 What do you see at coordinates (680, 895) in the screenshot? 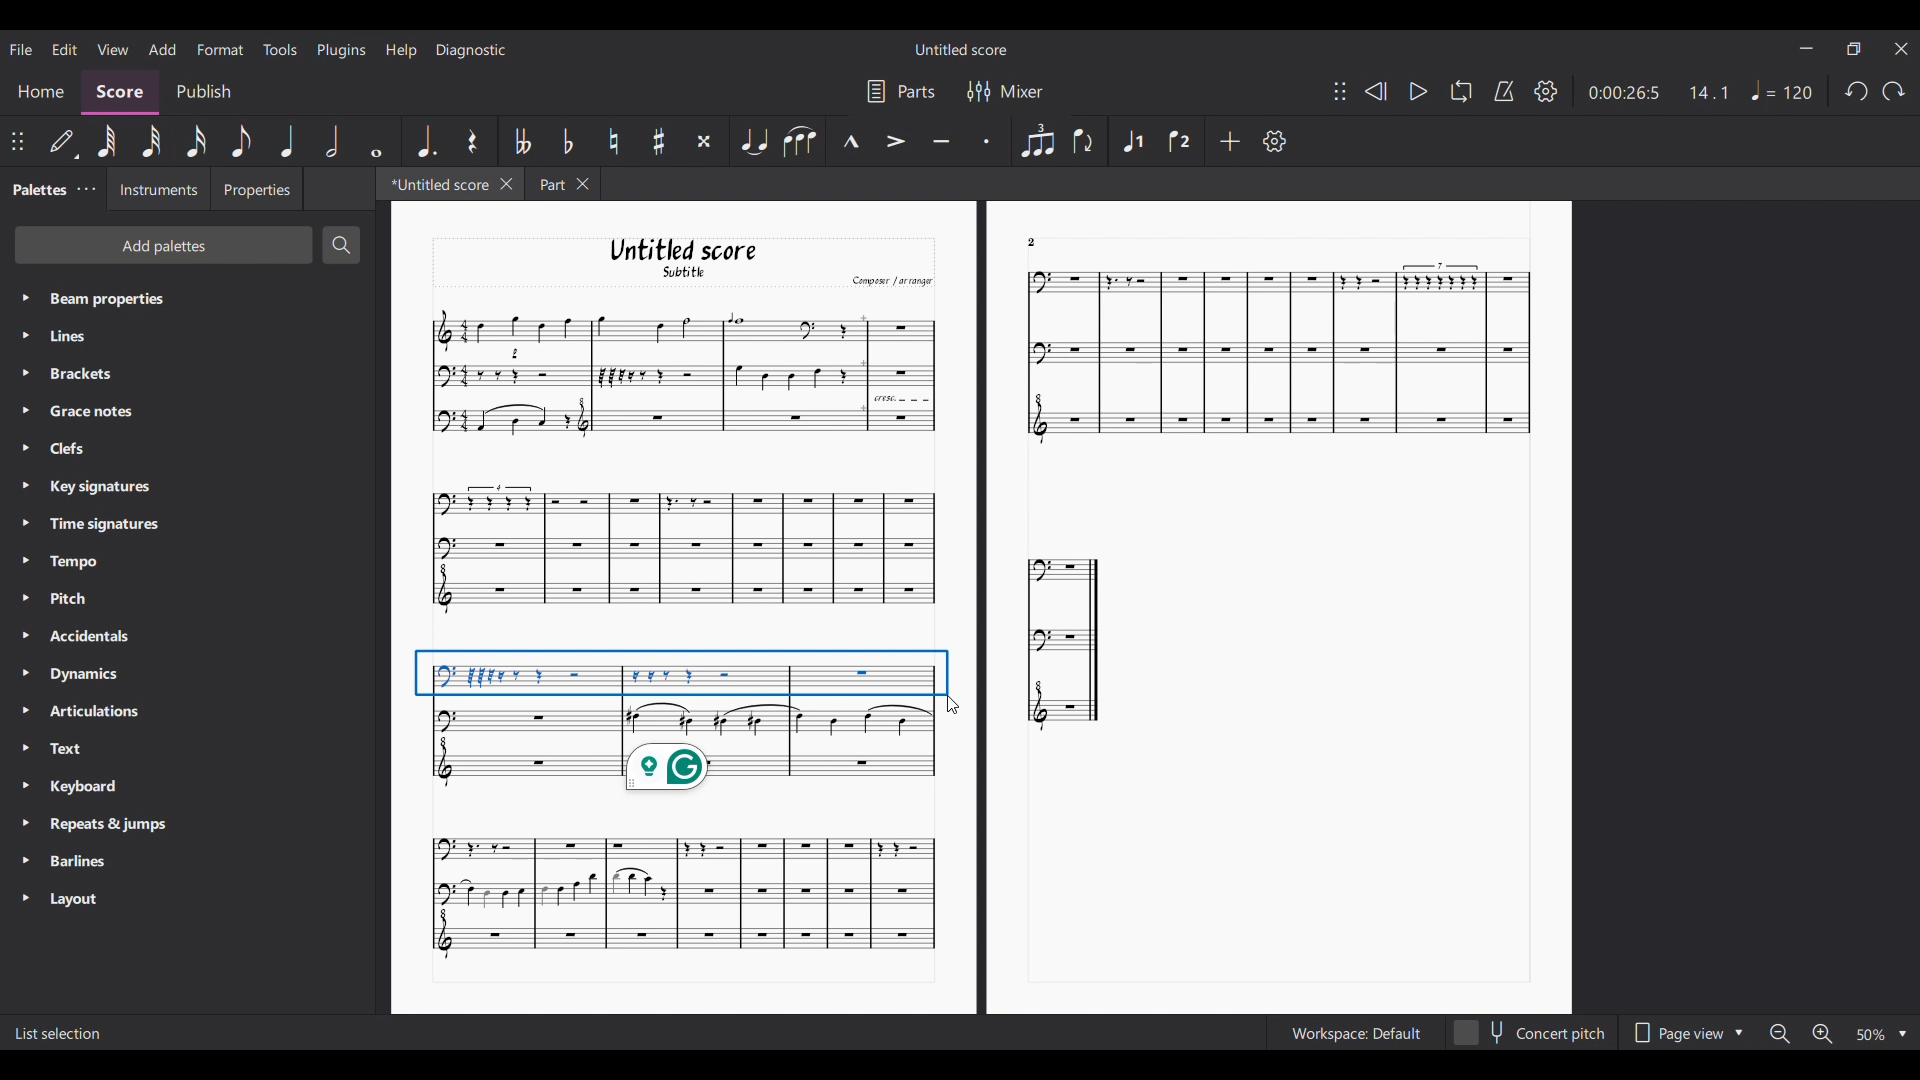
I see `Graph` at bounding box center [680, 895].